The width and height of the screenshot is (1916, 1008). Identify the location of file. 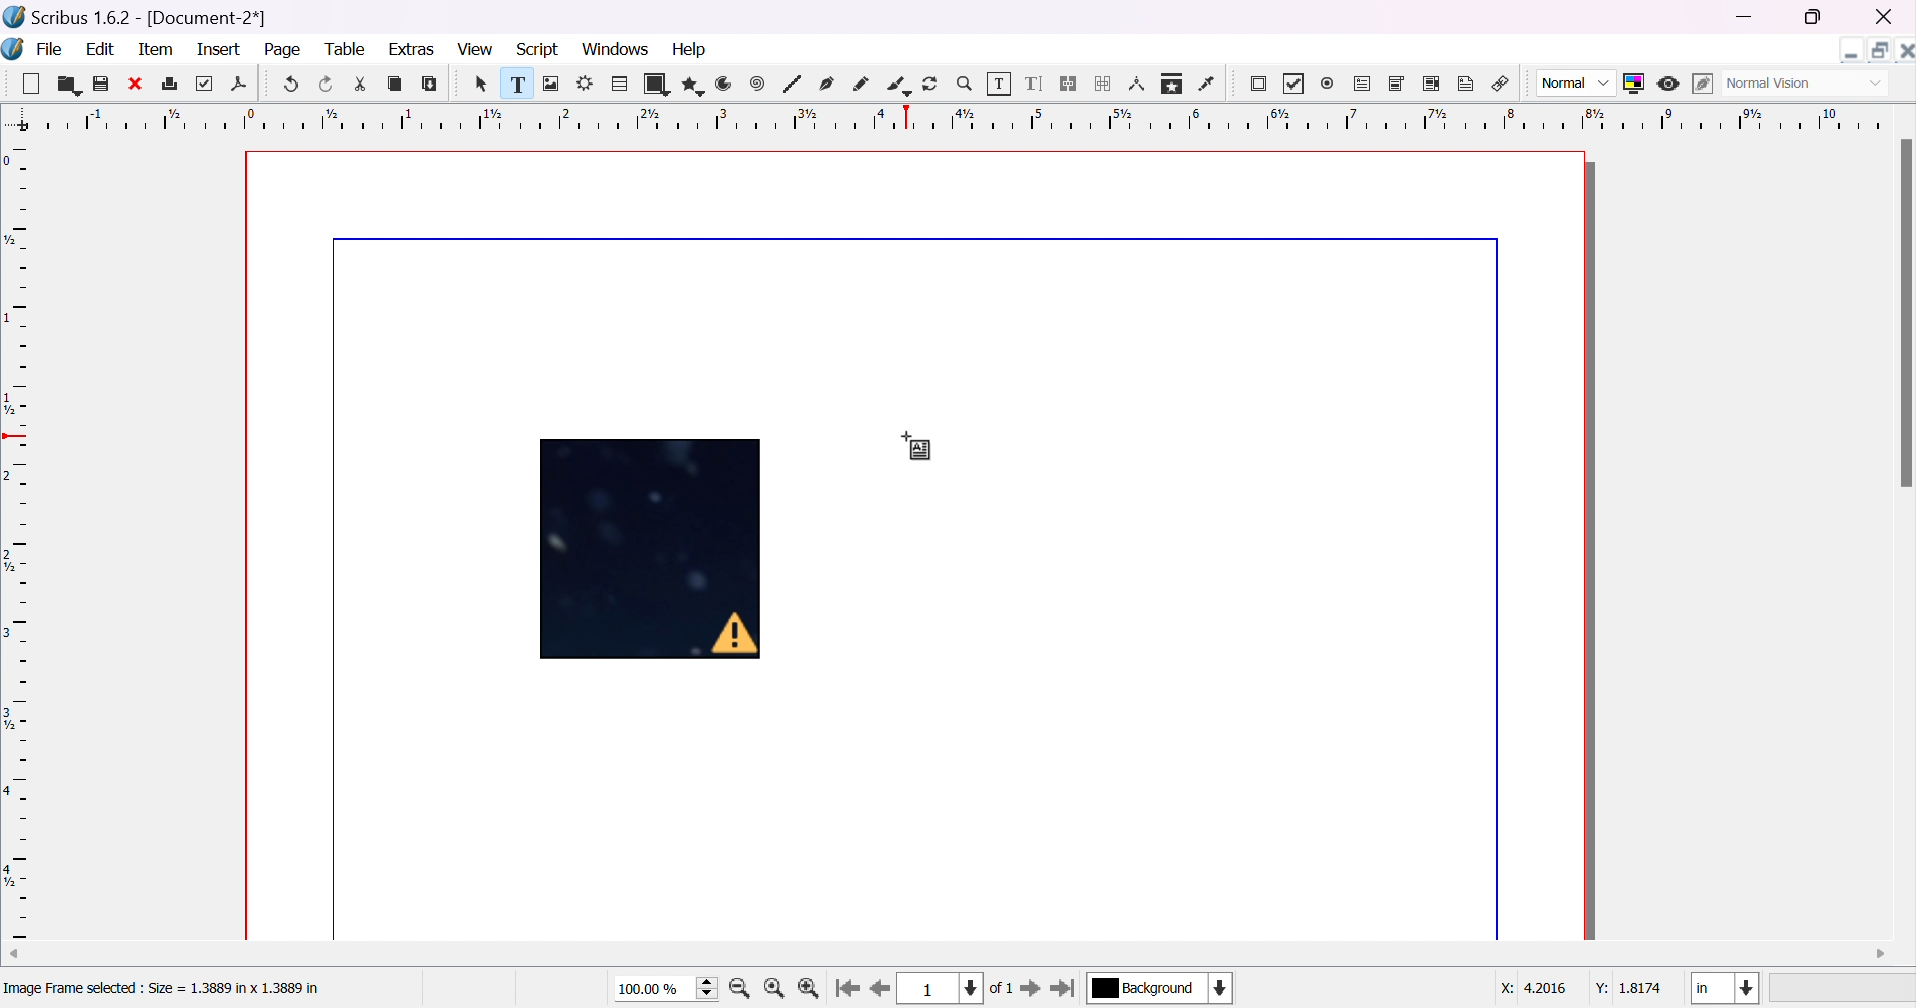
(50, 48).